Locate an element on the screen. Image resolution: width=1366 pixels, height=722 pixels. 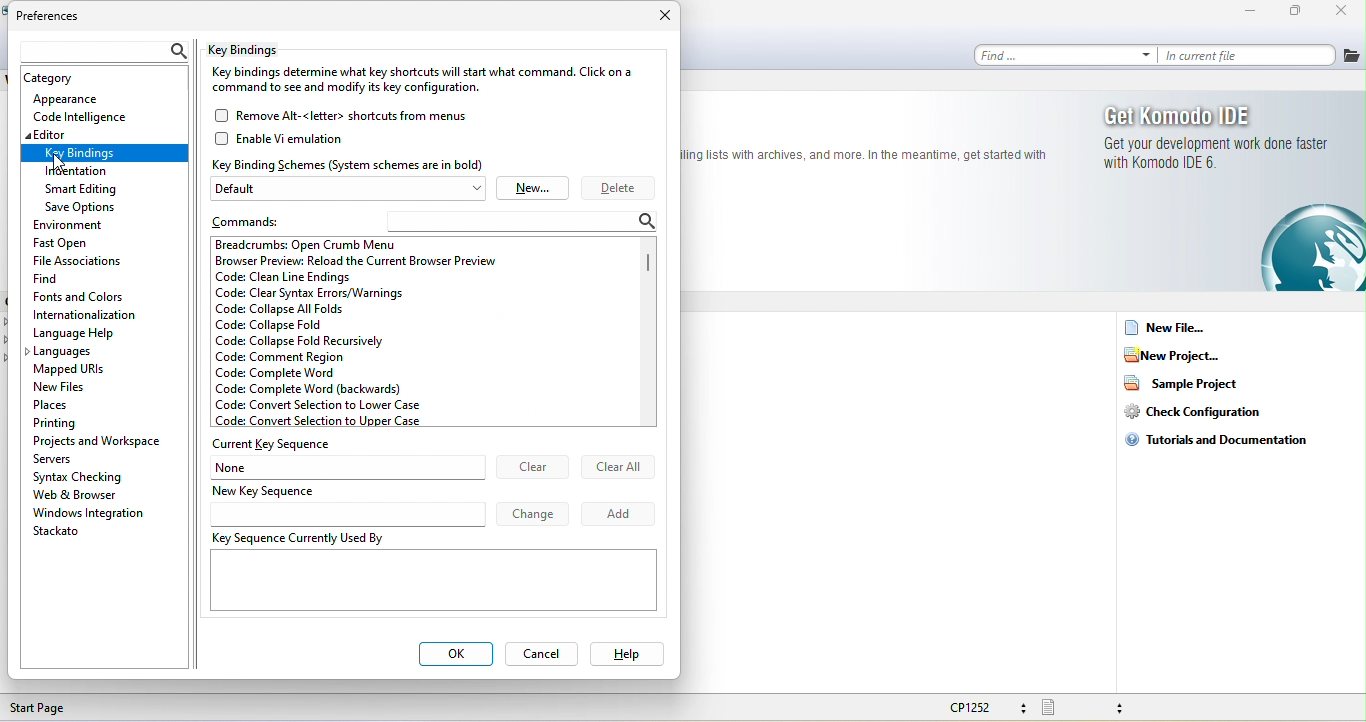
code complete word is located at coordinates (304, 373).